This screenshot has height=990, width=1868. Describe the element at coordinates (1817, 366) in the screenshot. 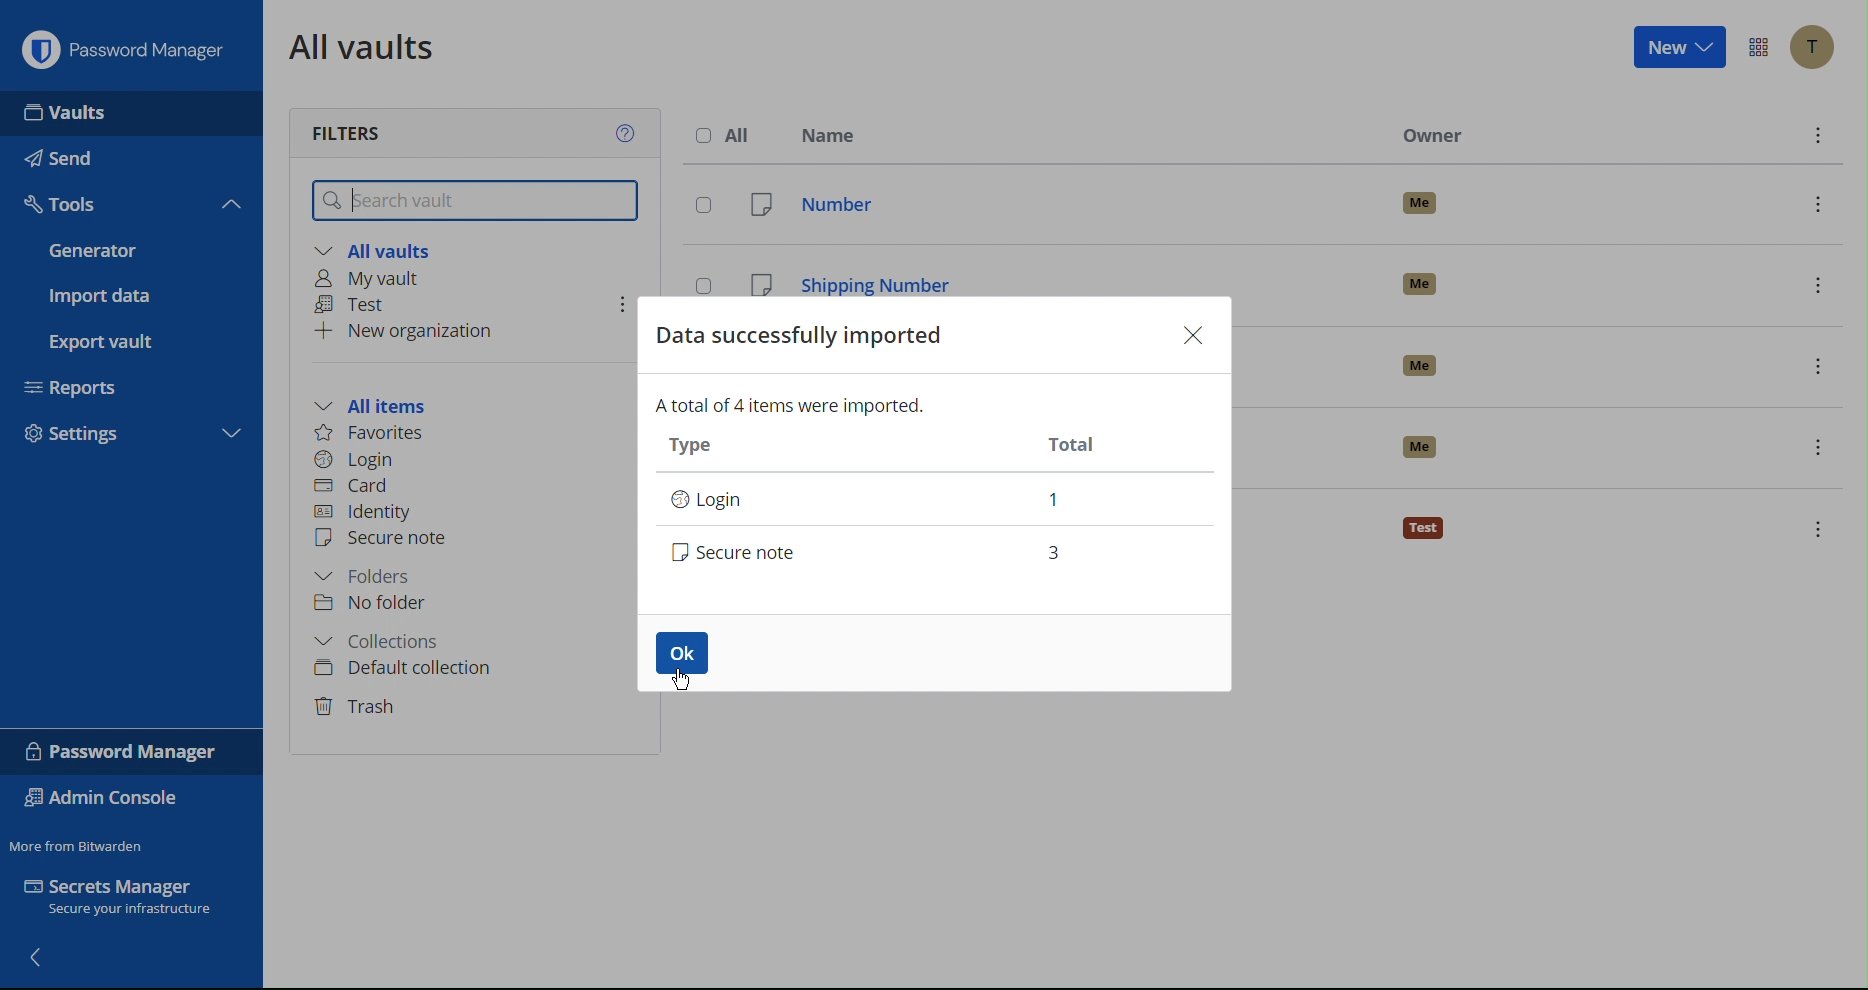

I see `options` at that location.